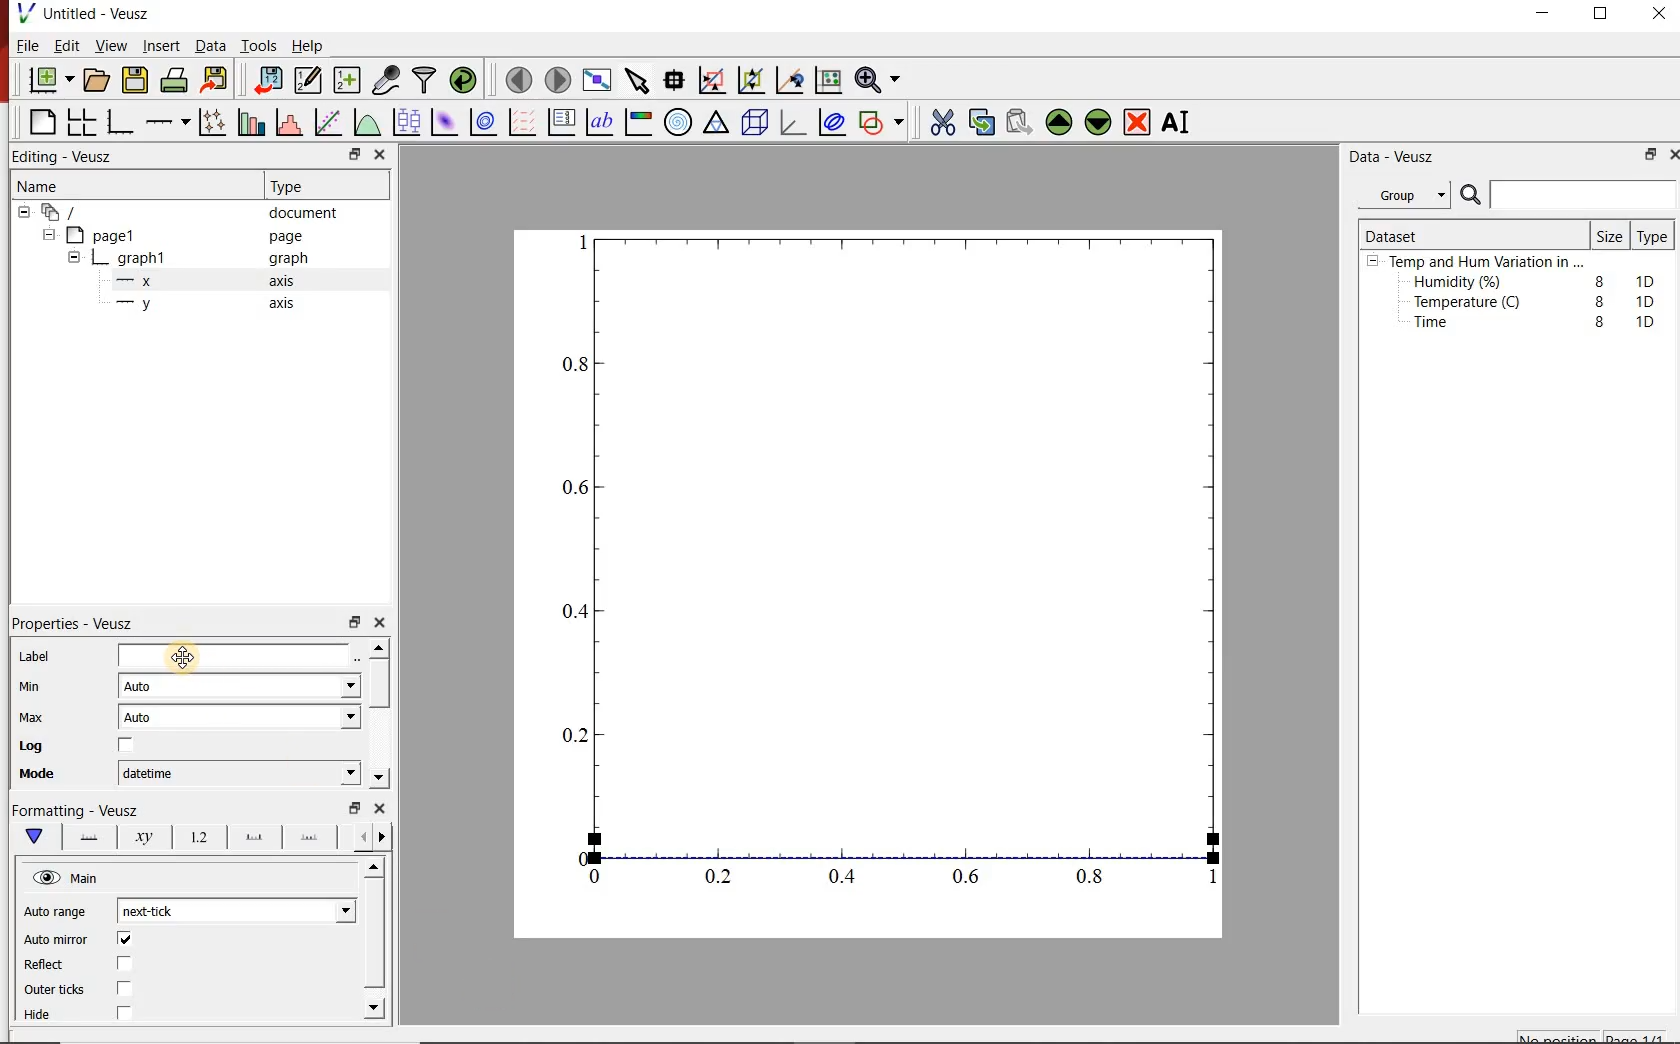 This screenshot has height=1044, width=1680. What do you see at coordinates (638, 83) in the screenshot?
I see `select items from the graph or scroll` at bounding box center [638, 83].